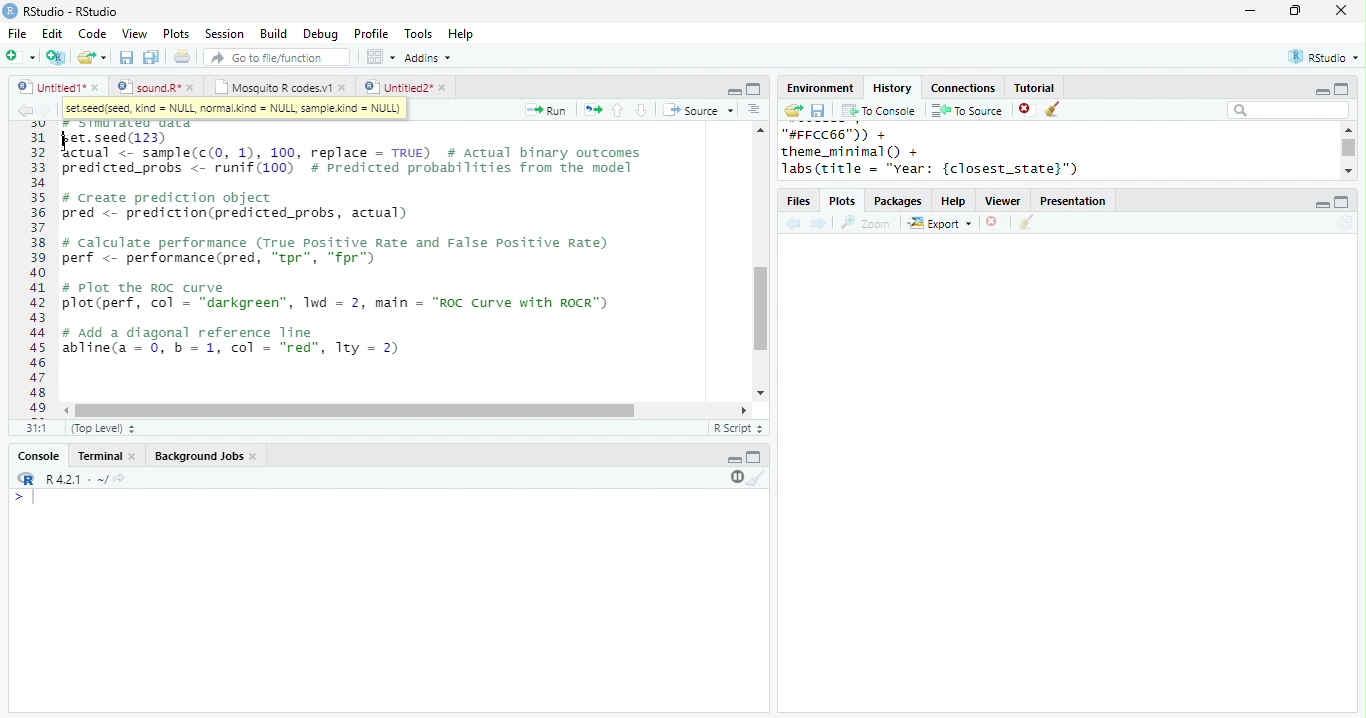  Describe the element at coordinates (545, 110) in the screenshot. I see `run` at that location.